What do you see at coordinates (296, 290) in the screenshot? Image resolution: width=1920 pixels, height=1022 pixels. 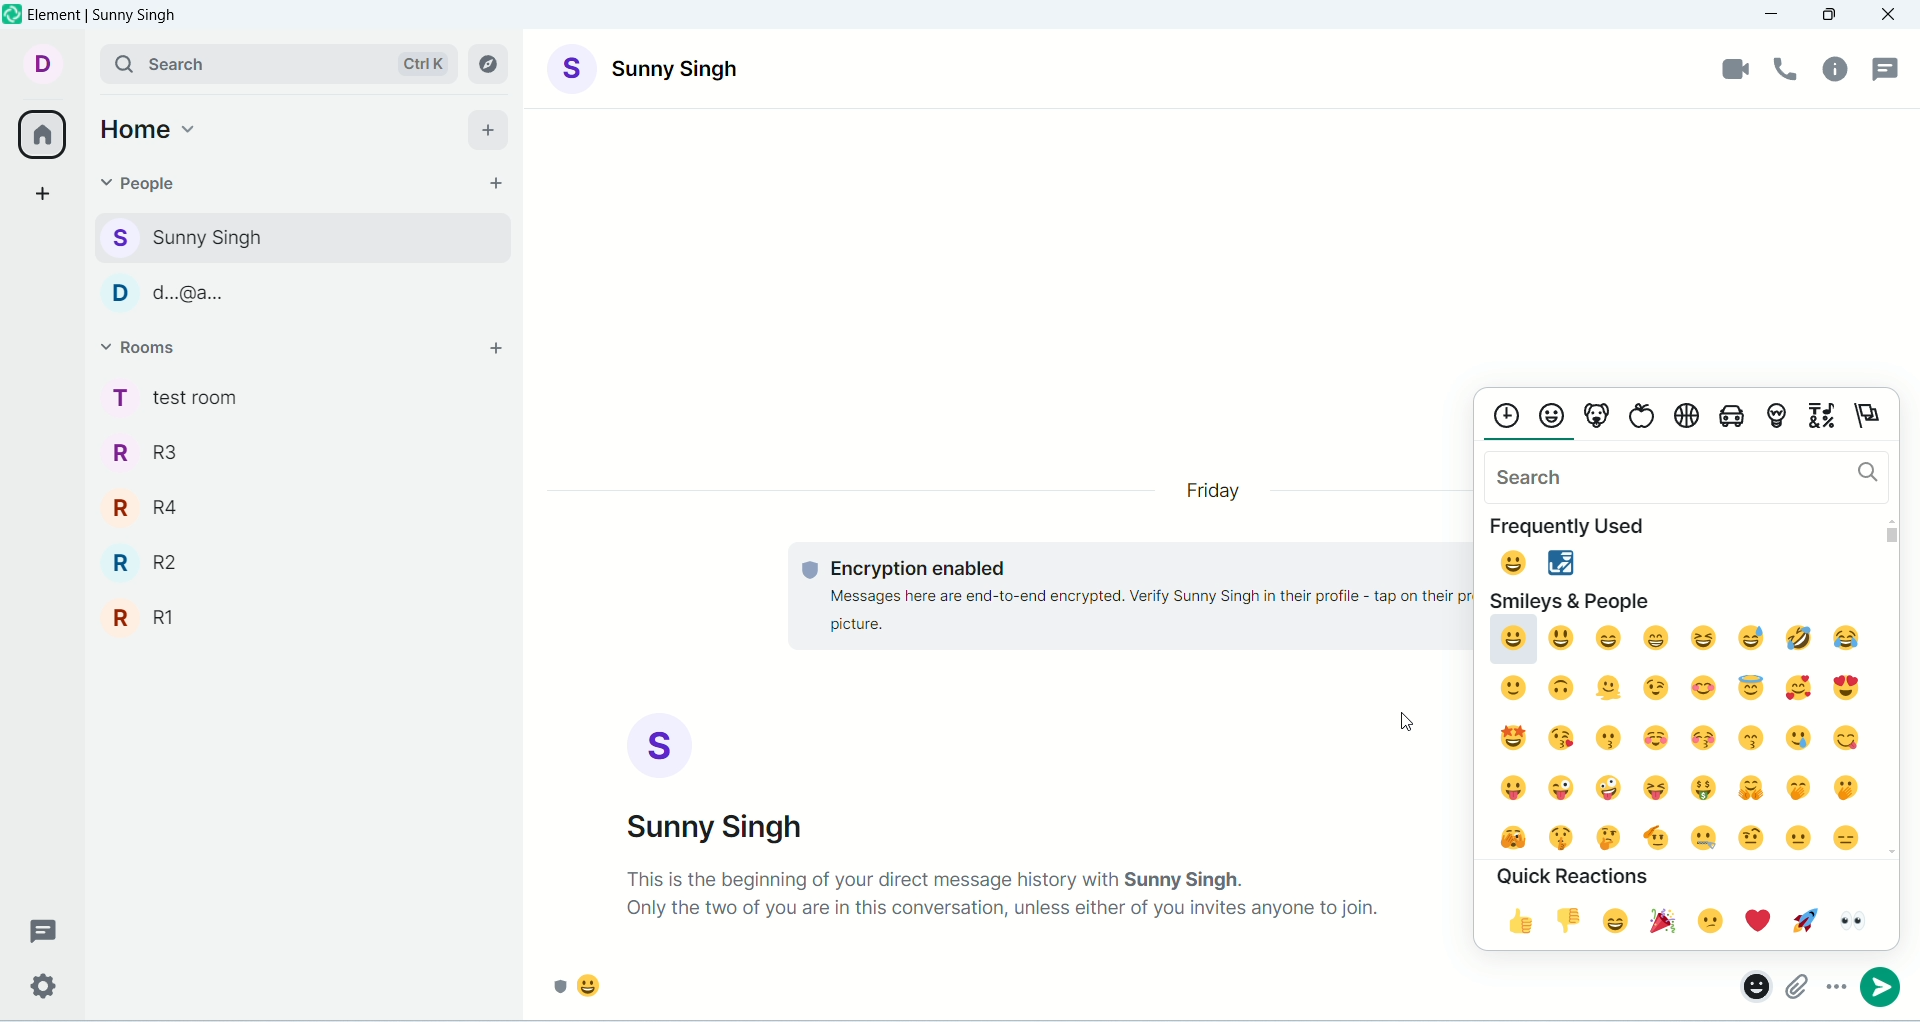 I see `d...@...` at bounding box center [296, 290].